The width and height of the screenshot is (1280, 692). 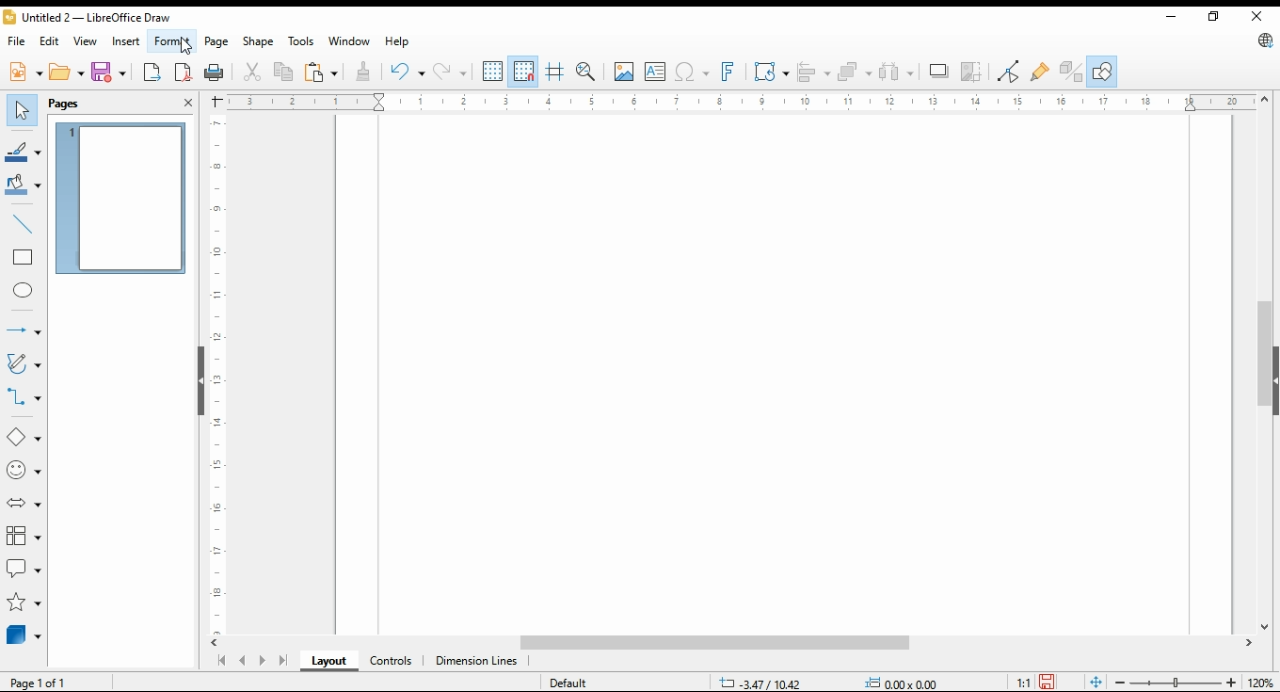 What do you see at coordinates (120, 198) in the screenshot?
I see `page 1` at bounding box center [120, 198].